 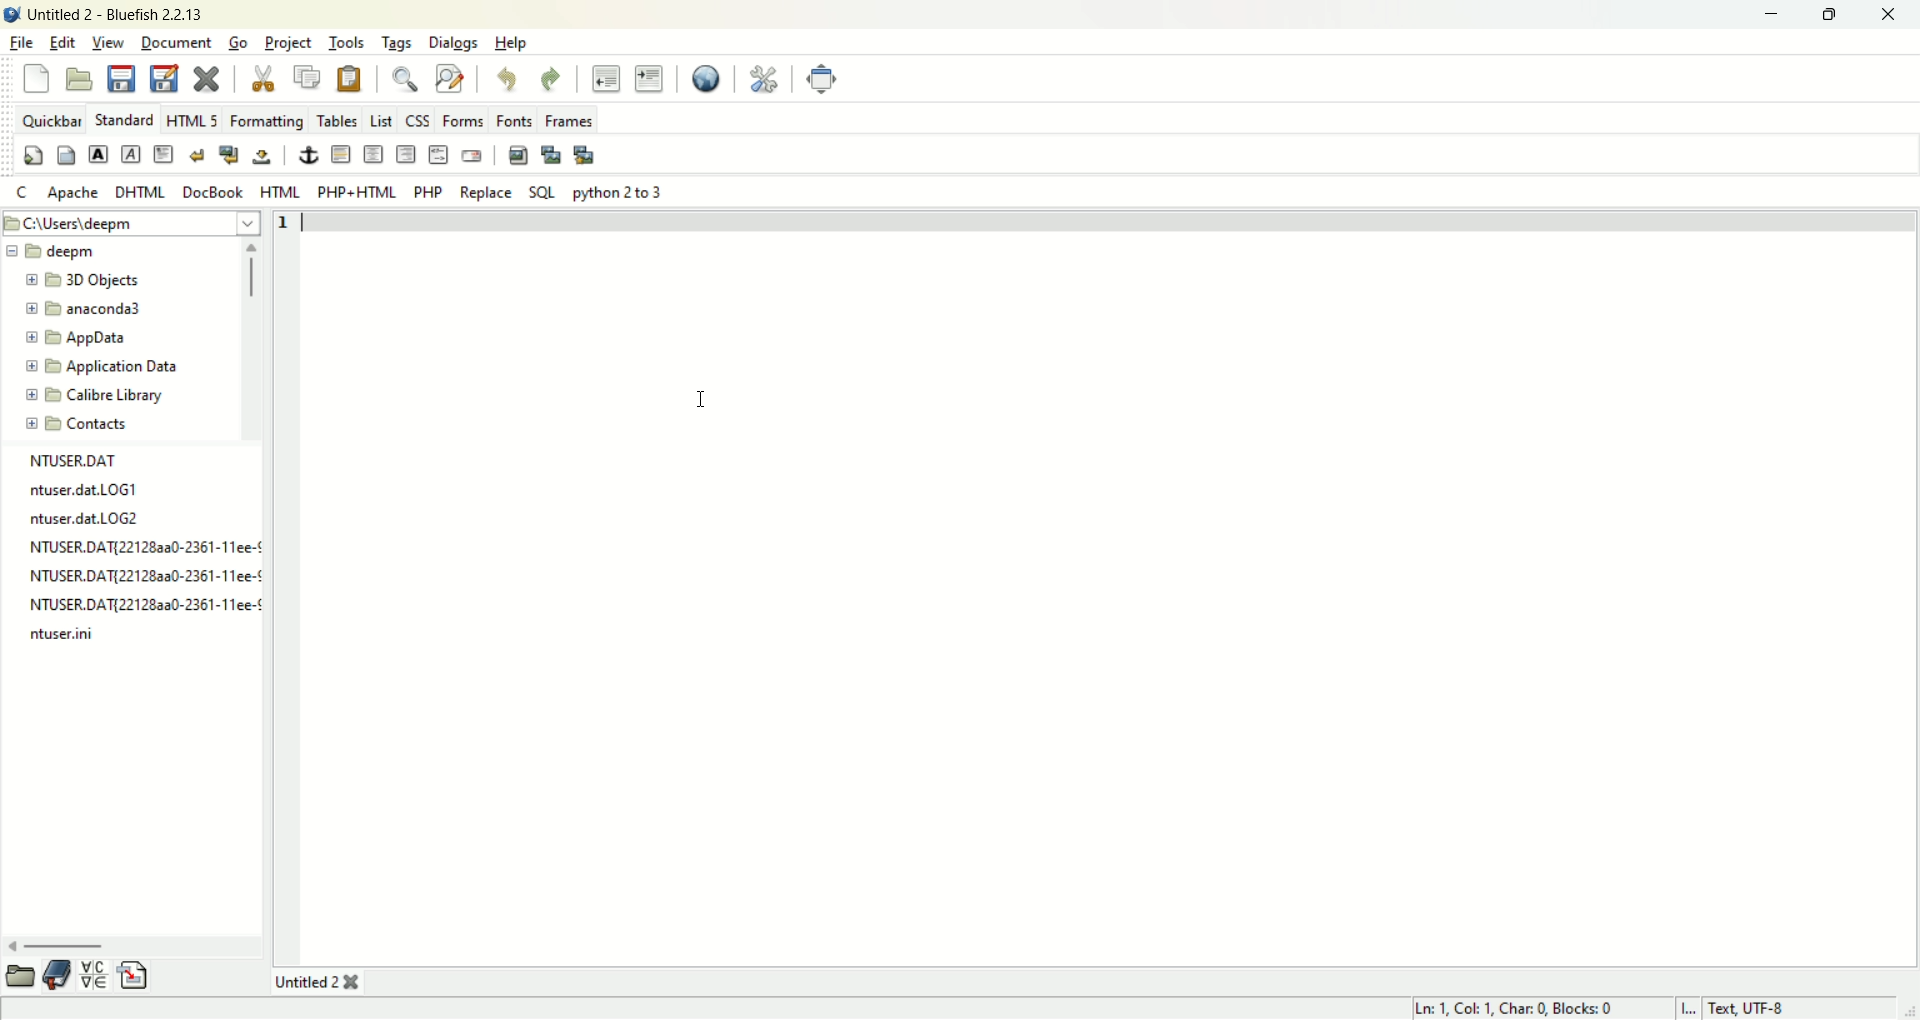 I want to click on untitled2-Bluefish 2.2.13, so click(x=115, y=12).